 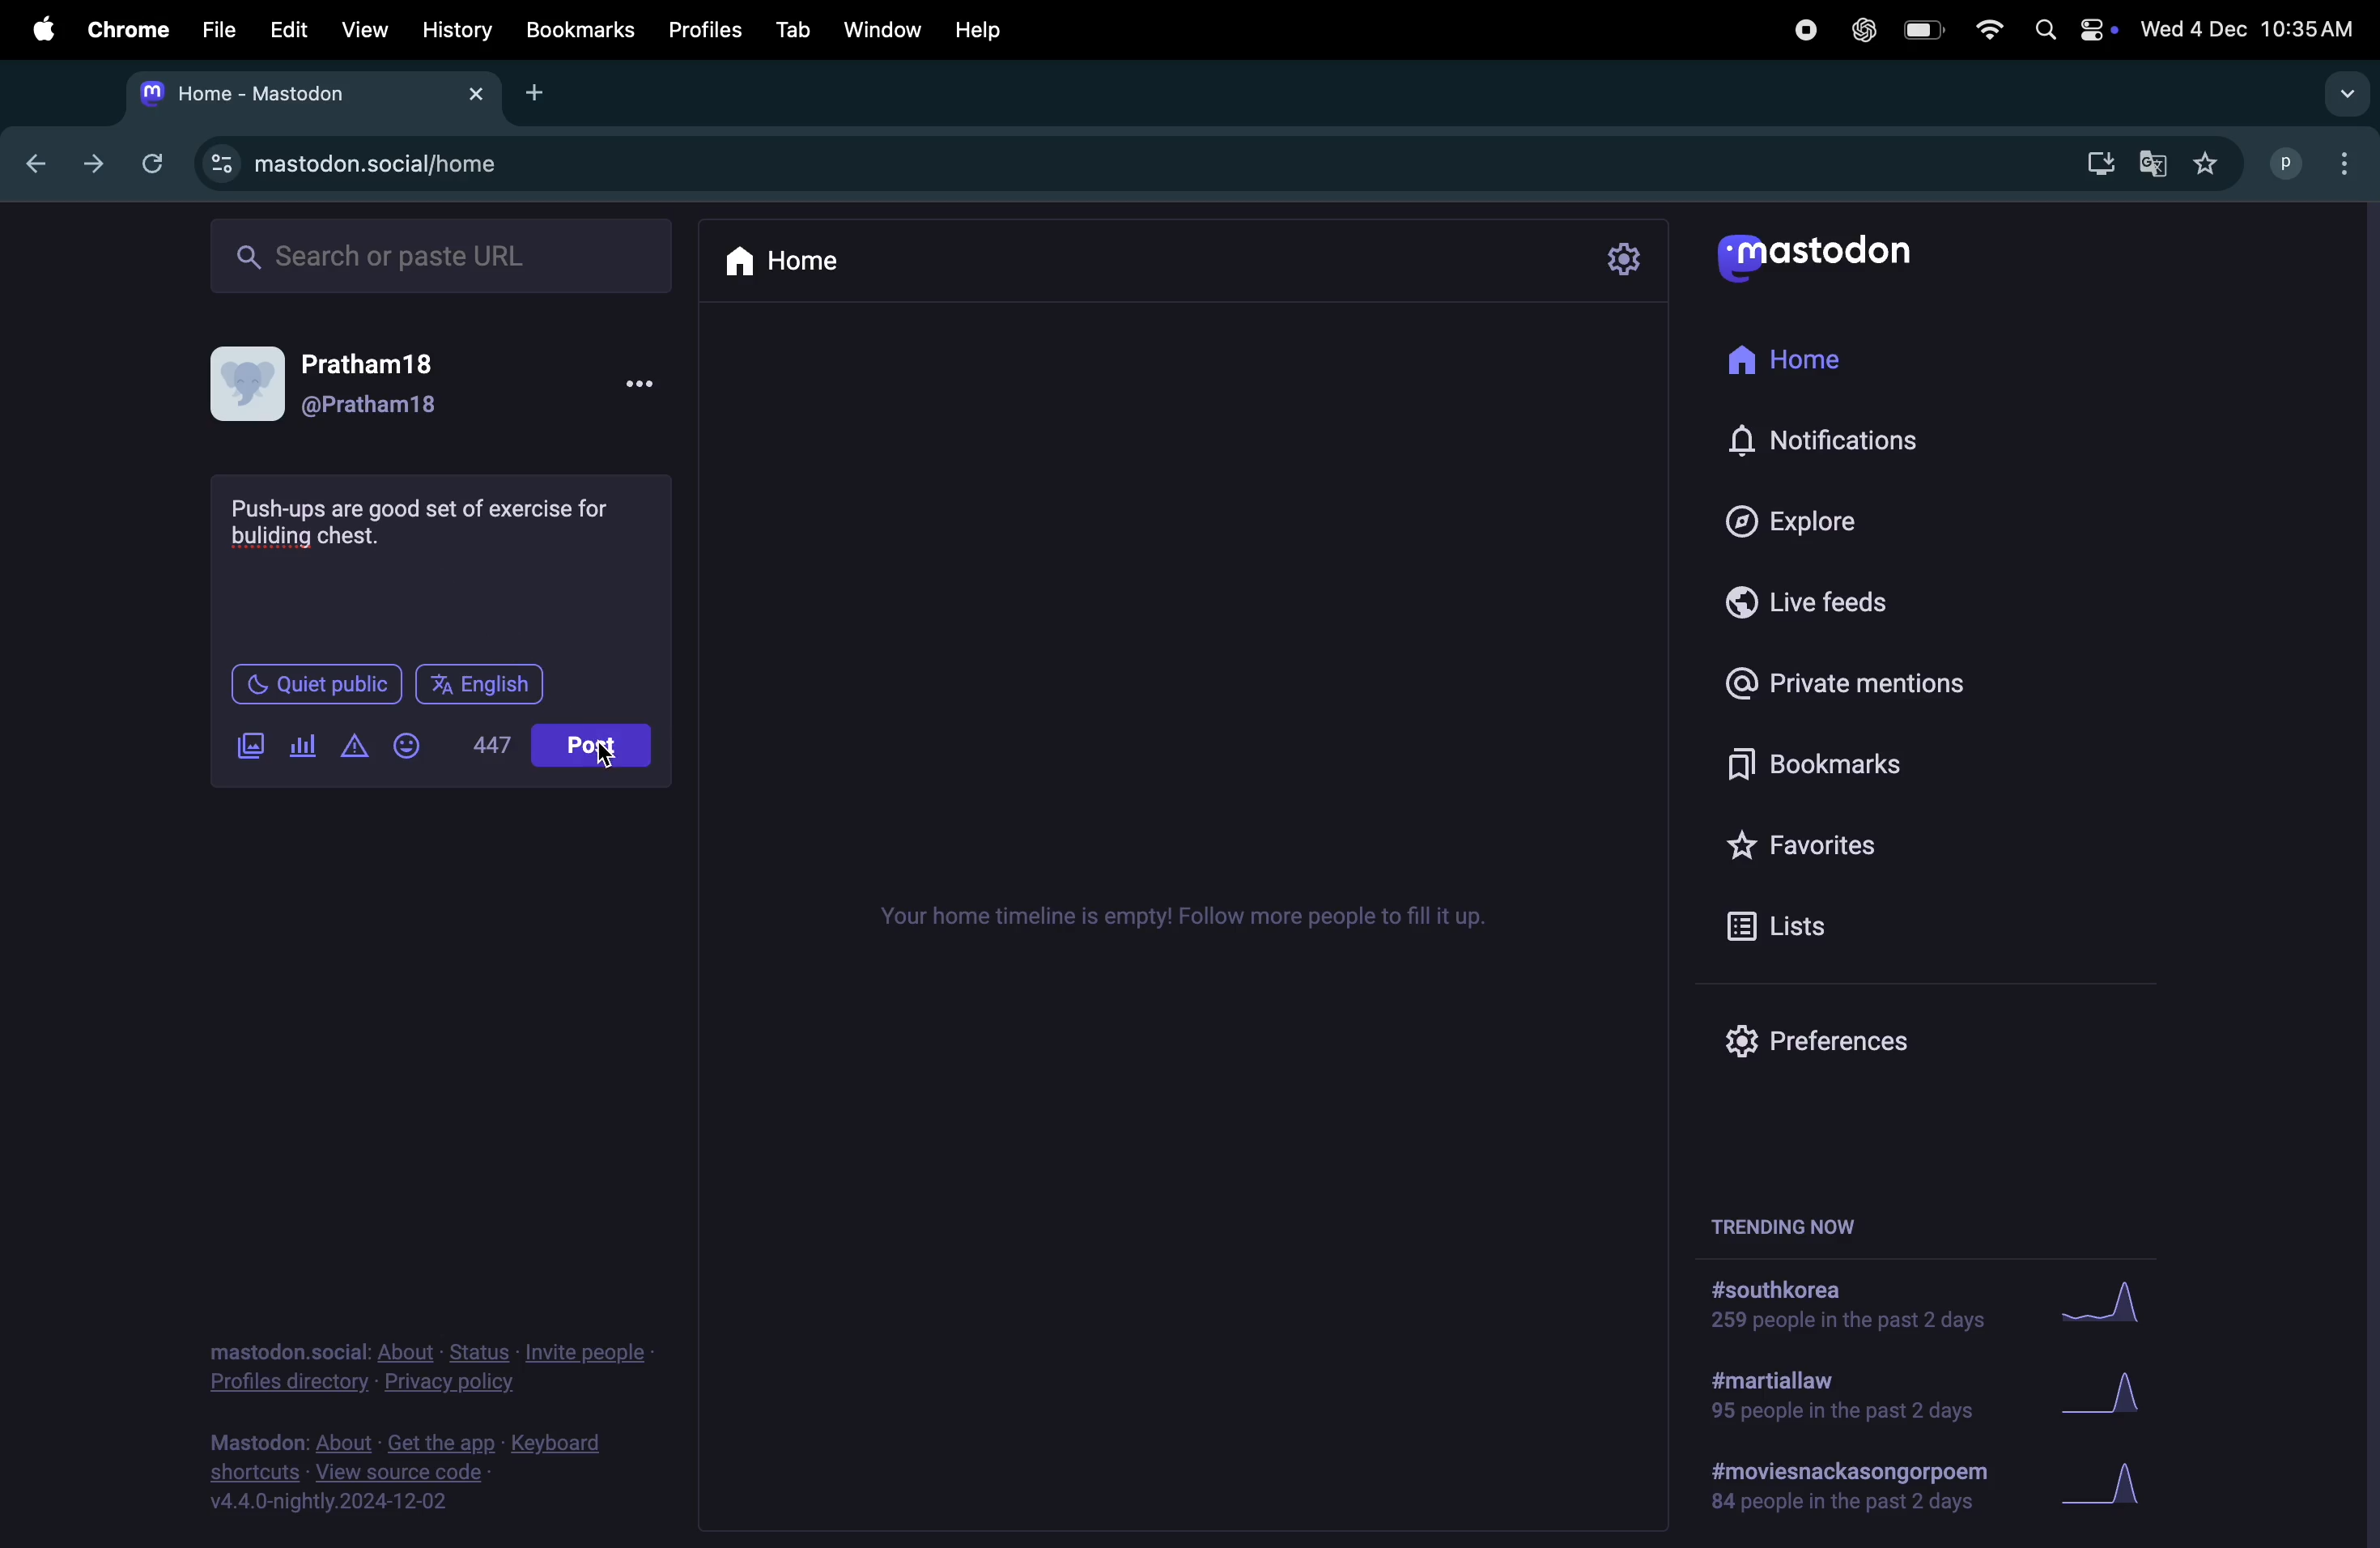 I want to click on date and time, so click(x=2250, y=25).